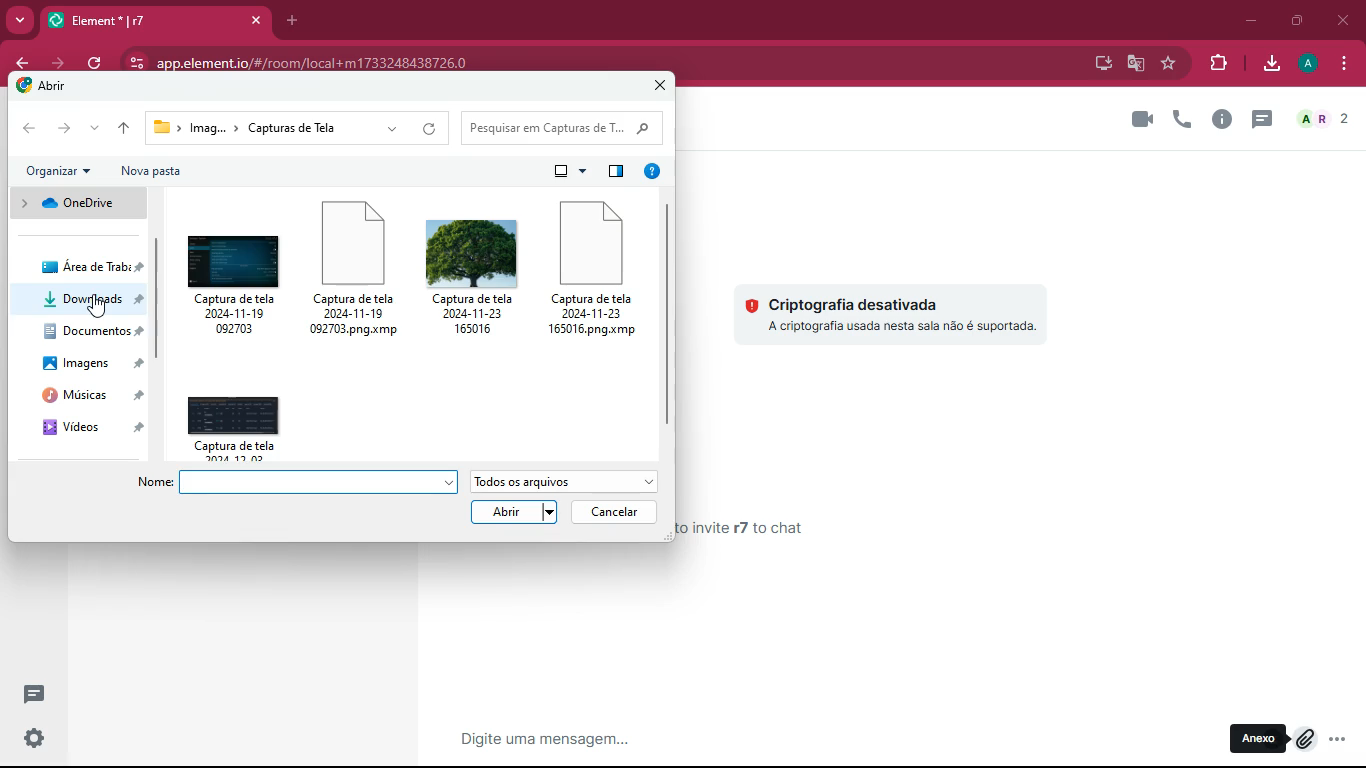  Describe the element at coordinates (32, 129) in the screenshot. I see `back` at that location.